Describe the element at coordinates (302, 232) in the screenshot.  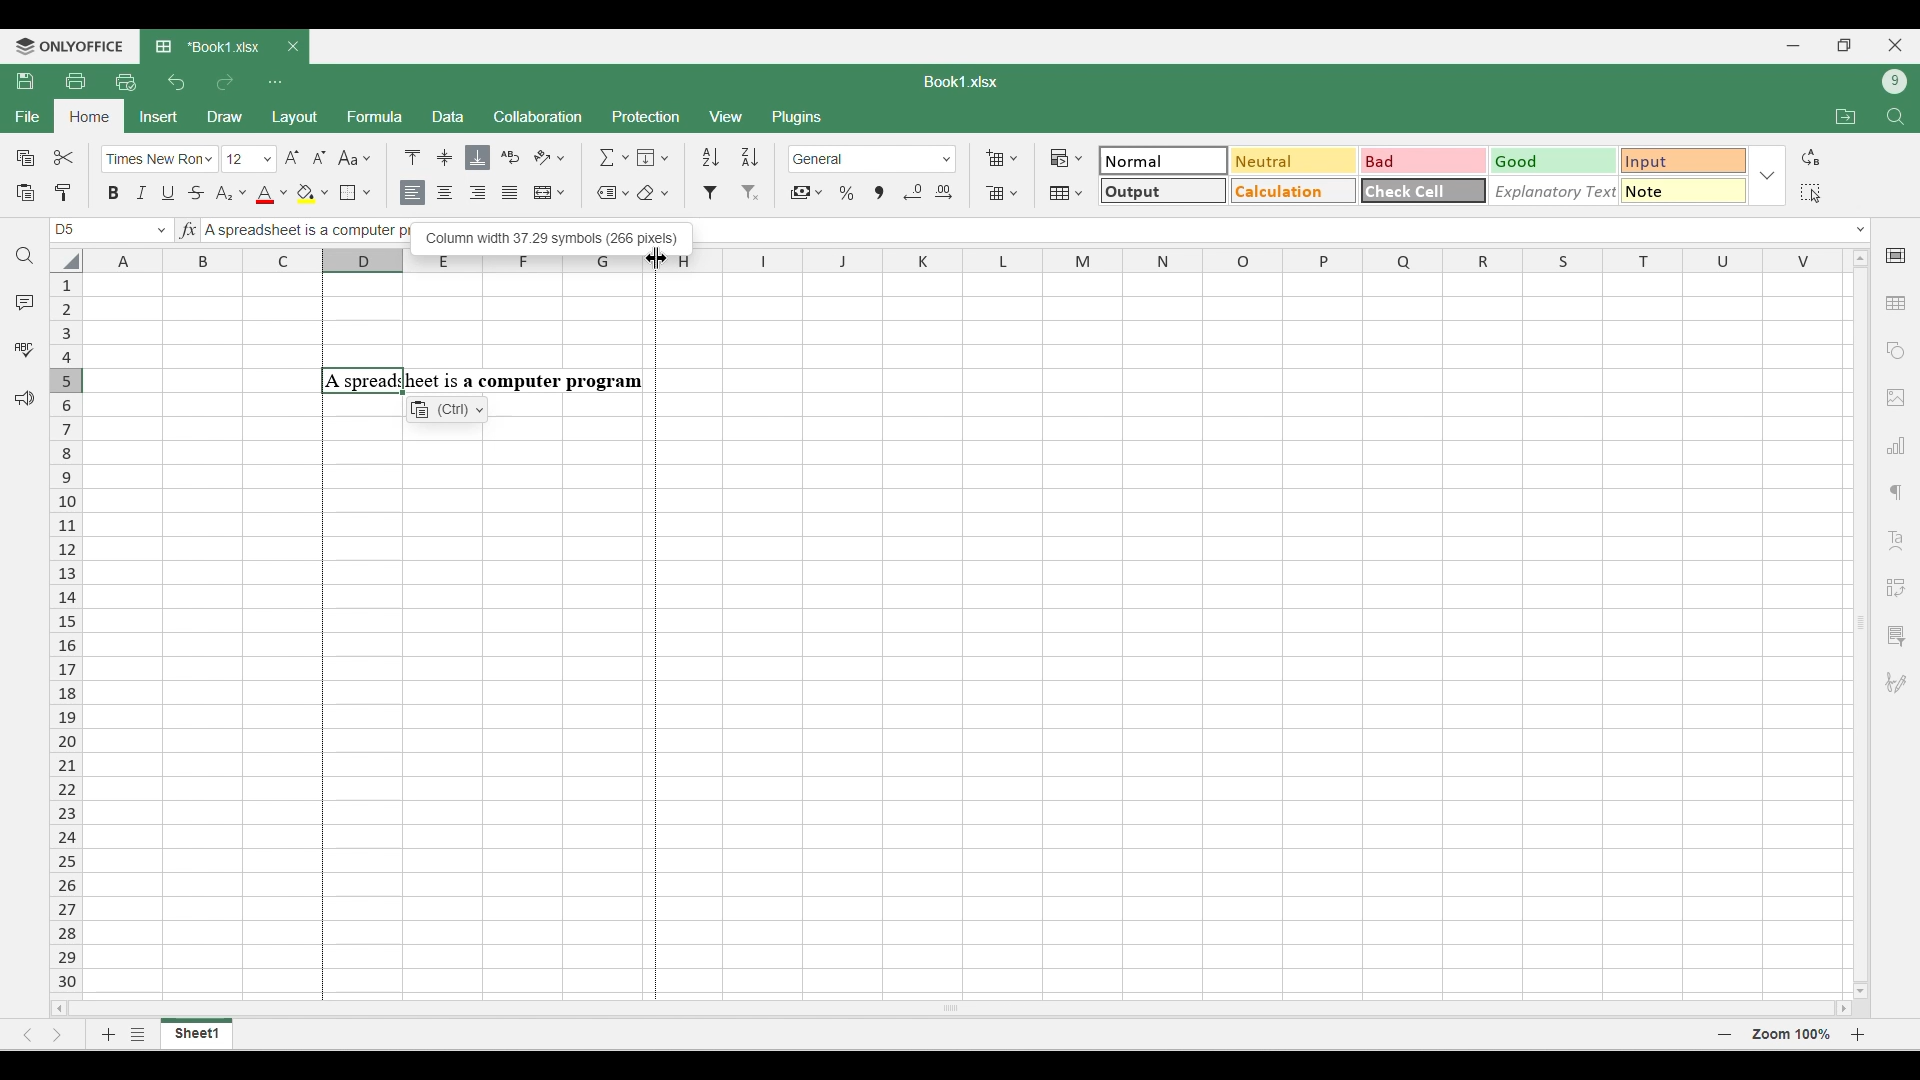
I see `A spreadsheet is a computer p` at that location.